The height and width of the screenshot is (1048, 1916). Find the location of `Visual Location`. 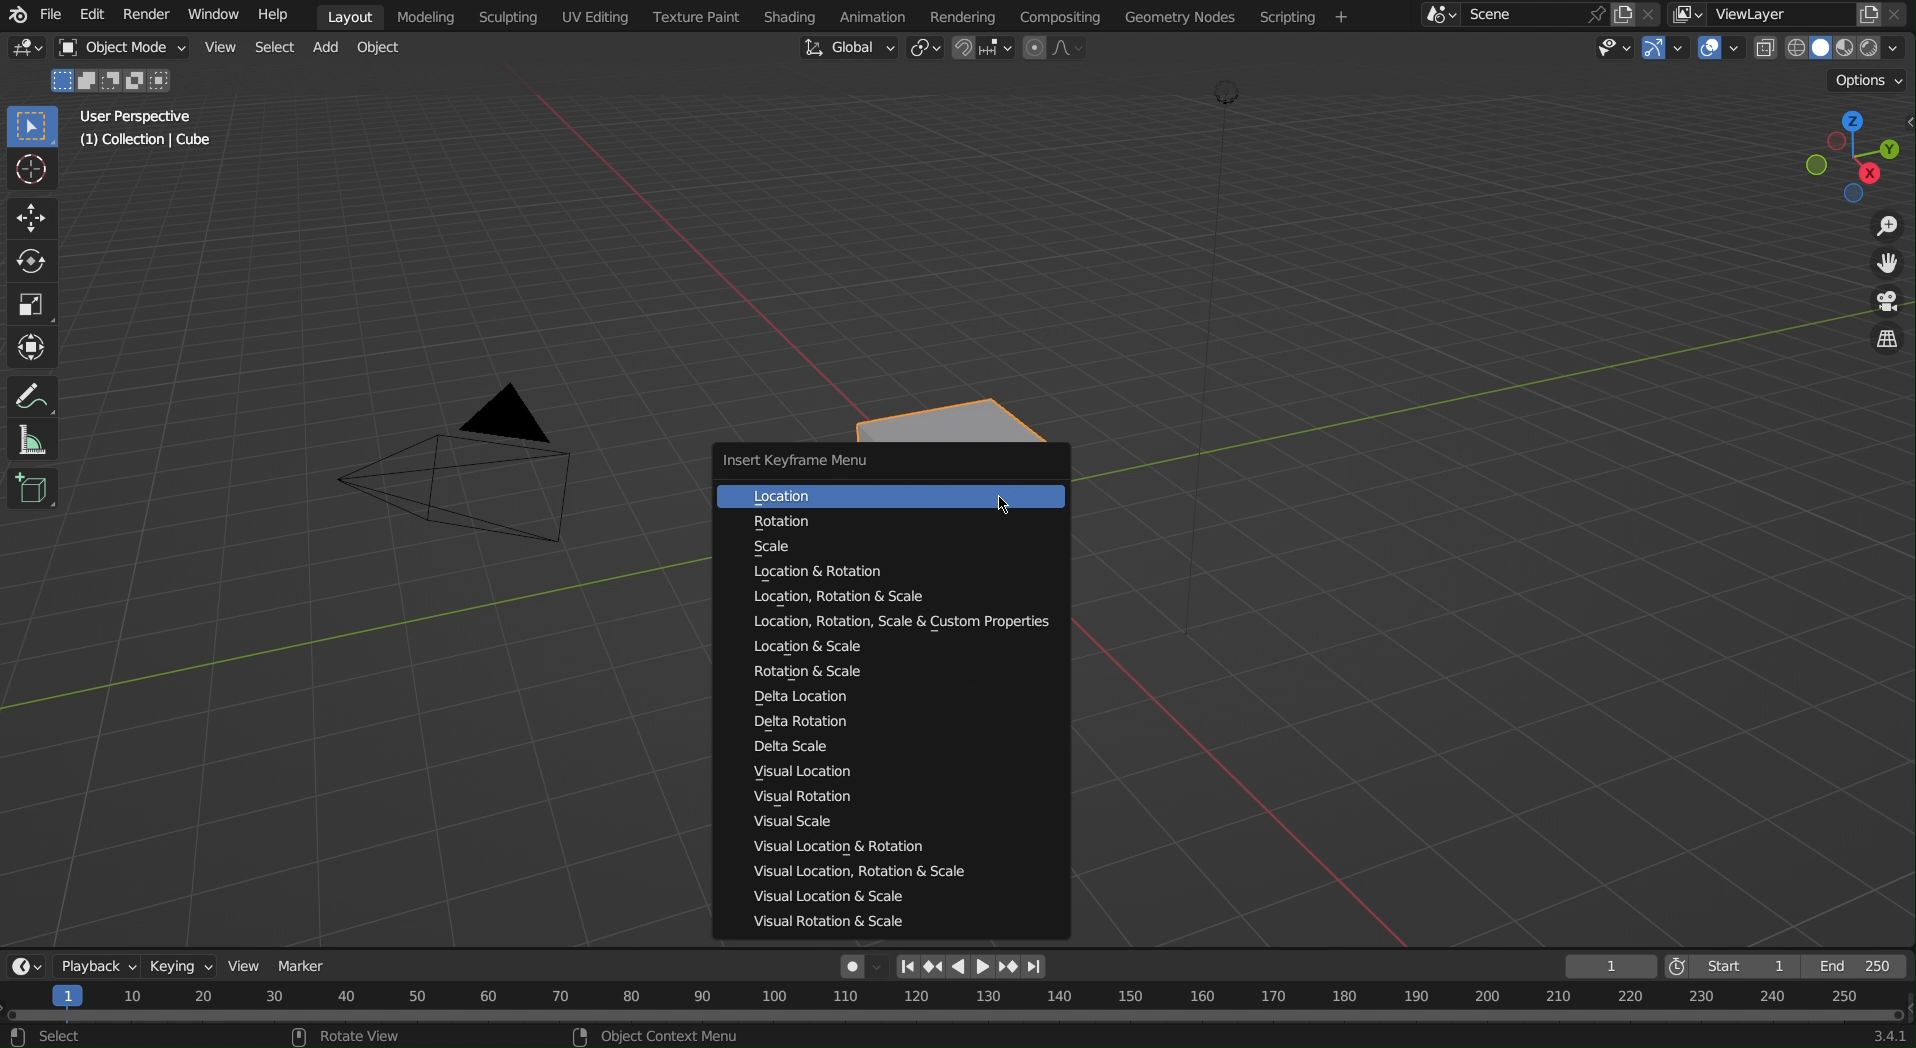

Visual Location is located at coordinates (787, 776).